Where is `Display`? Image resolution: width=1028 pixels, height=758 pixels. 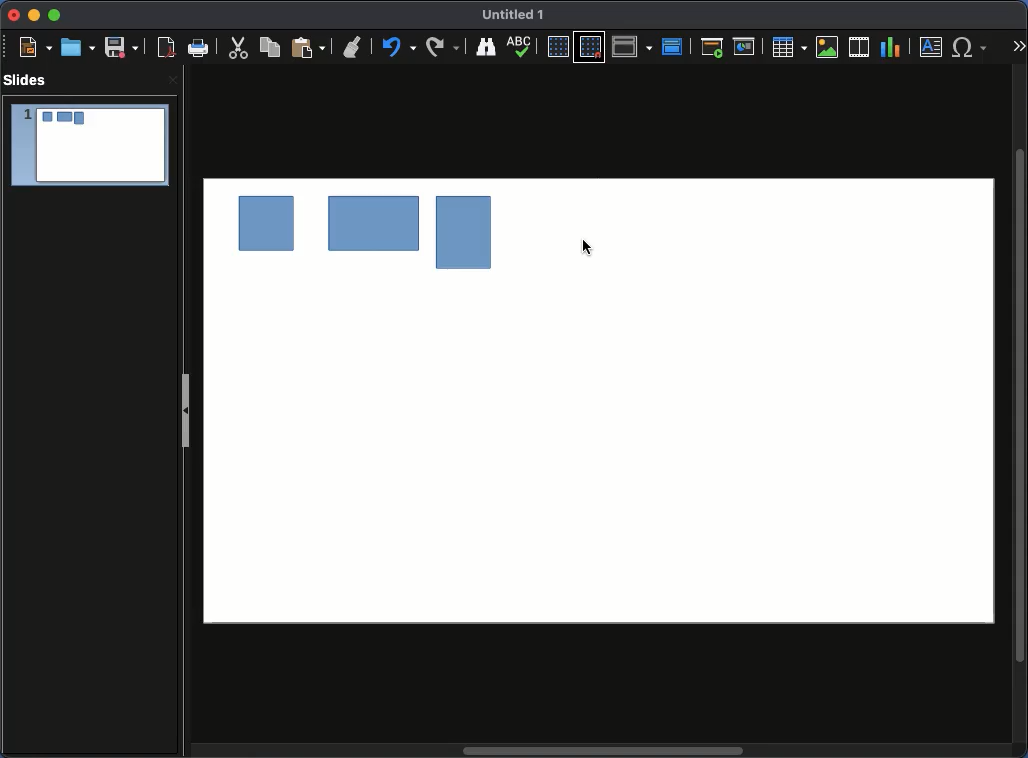 Display is located at coordinates (524, 48).